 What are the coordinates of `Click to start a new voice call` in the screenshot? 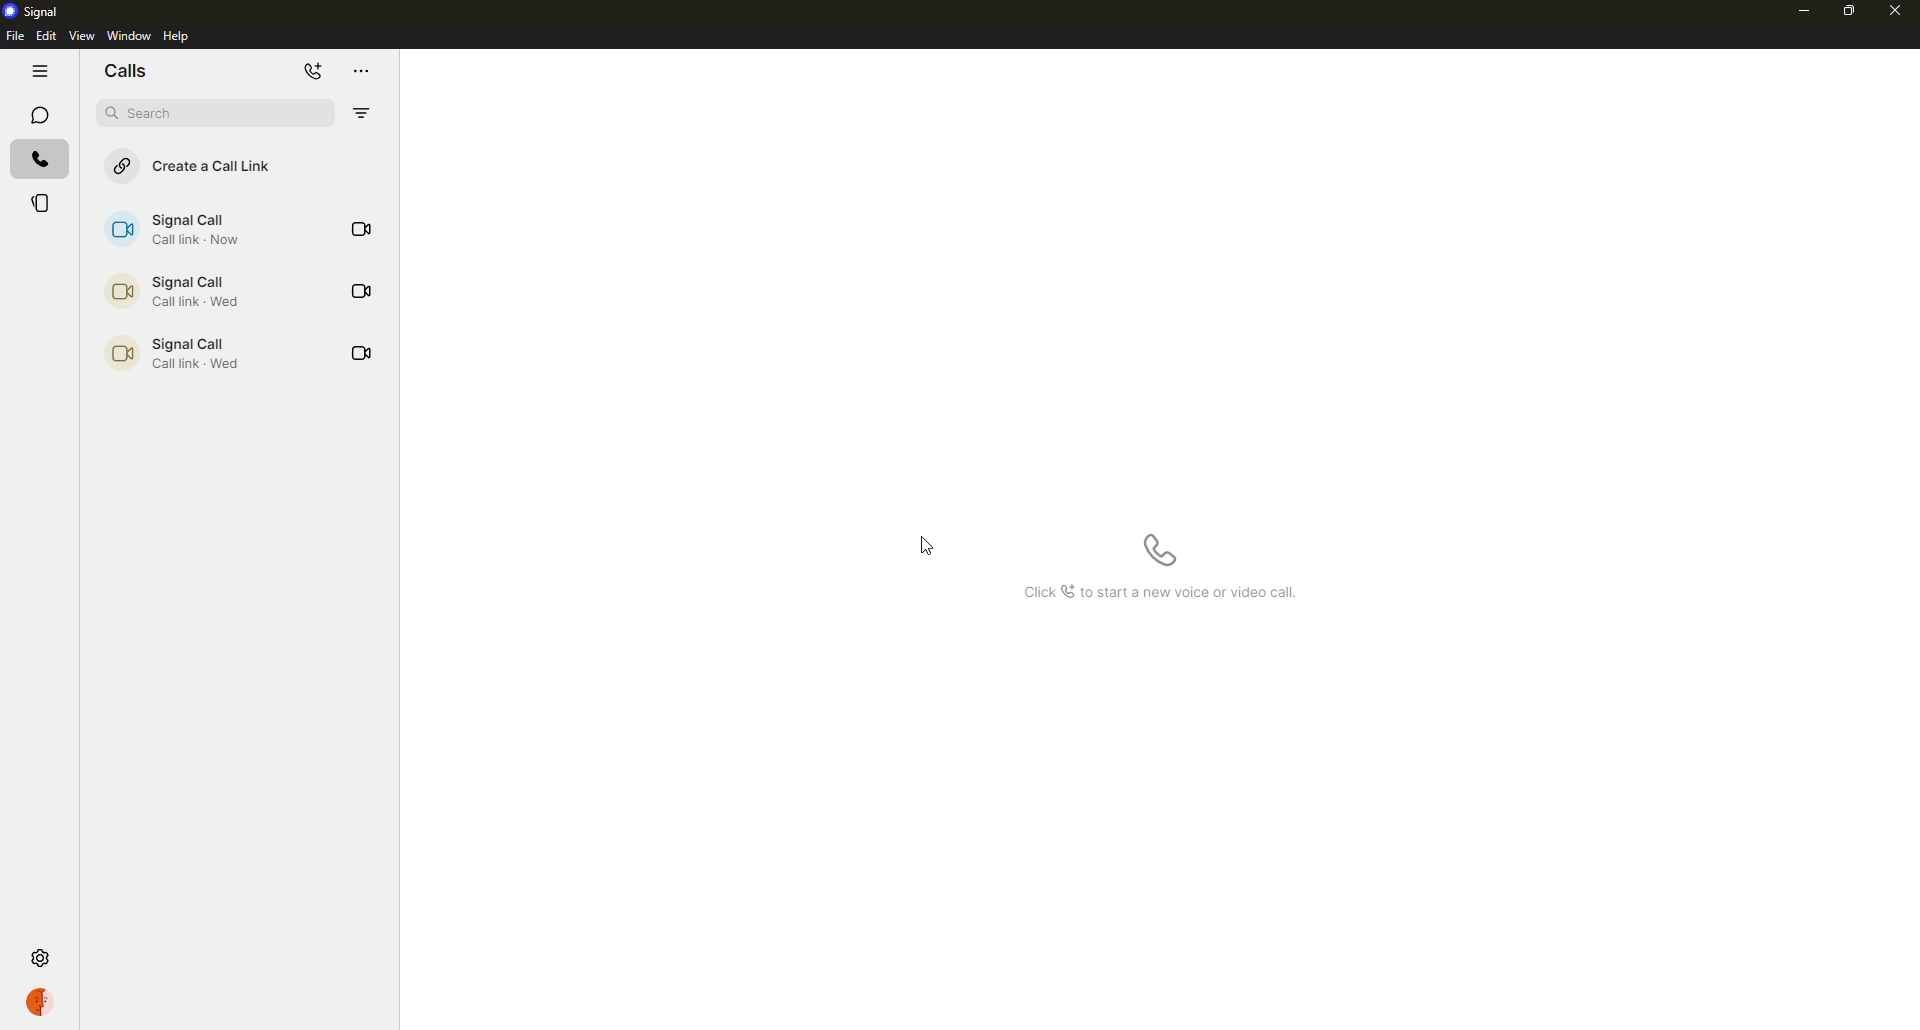 It's located at (1160, 591).